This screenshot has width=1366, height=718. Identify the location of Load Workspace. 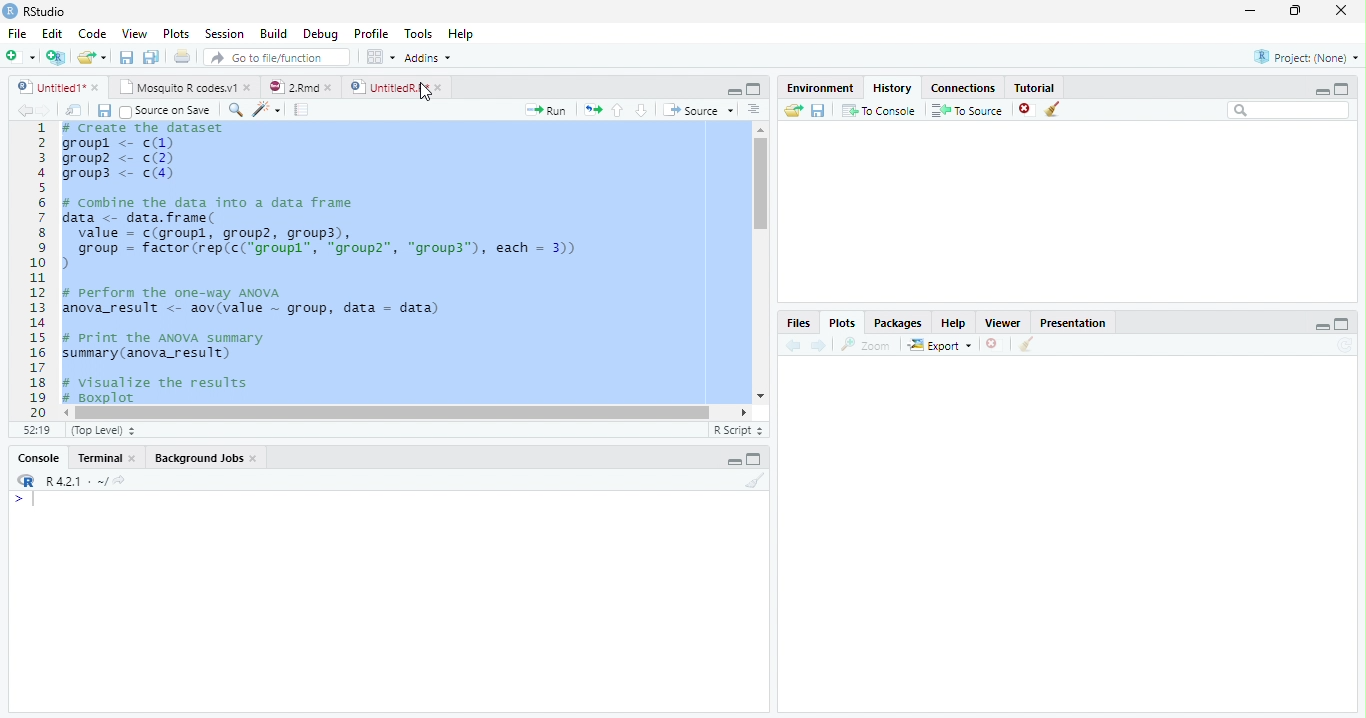
(794, 111).